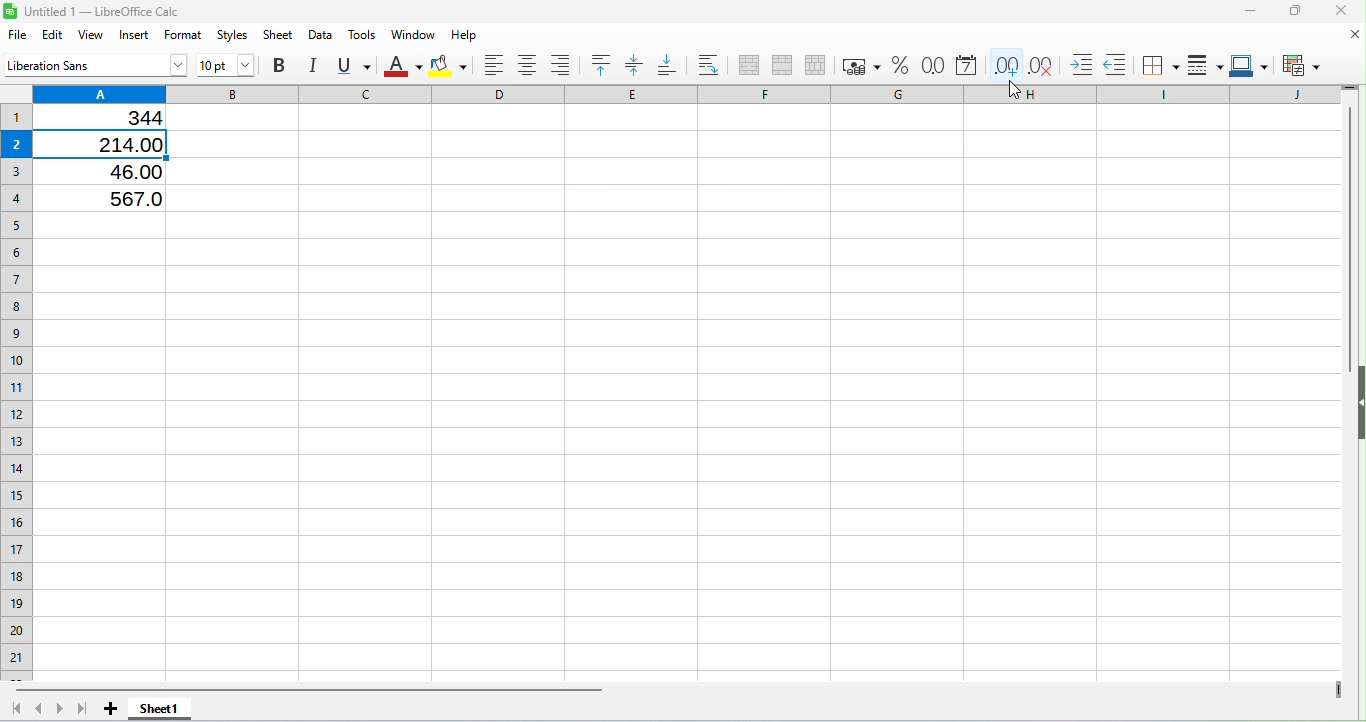 This screenshot has width=1366, height=722. What do you see at coordinates (563, 66) in the screenshot?
I see `Align right` at bounding box center [563, 66].